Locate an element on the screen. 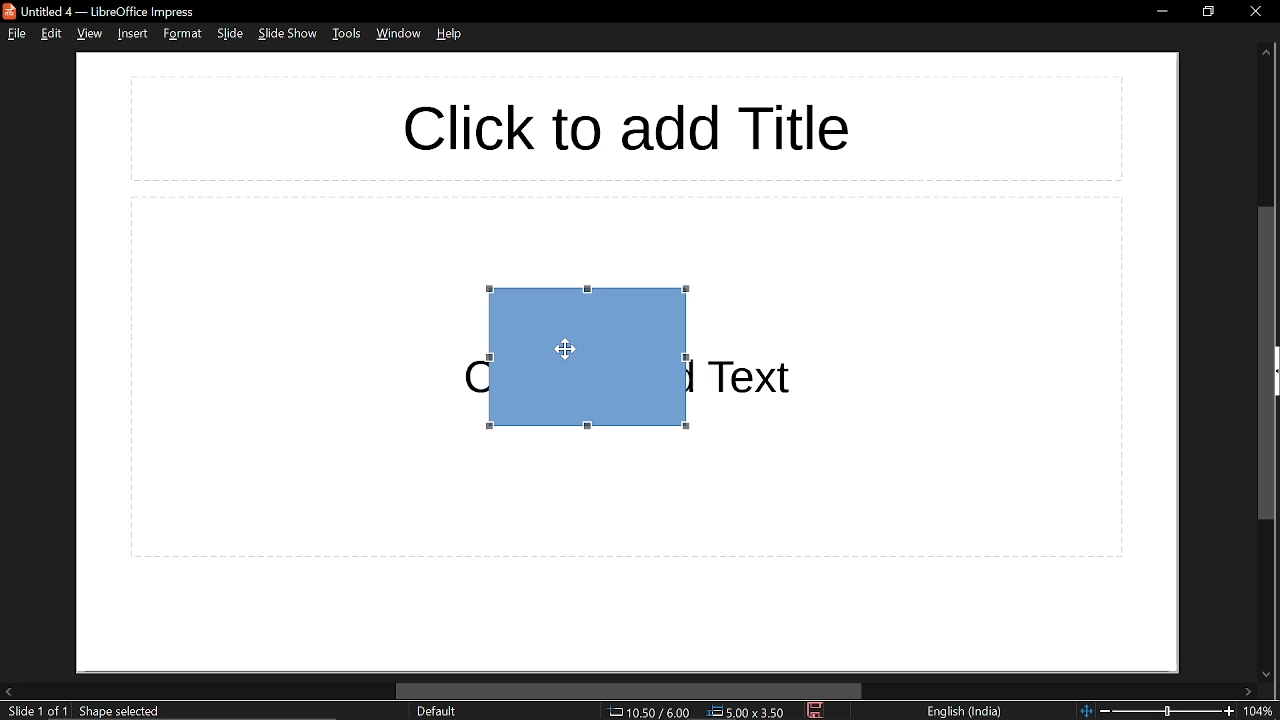 The height and width of the screenshot is (720, 1280). move up is located at coordinates (1266, 53).